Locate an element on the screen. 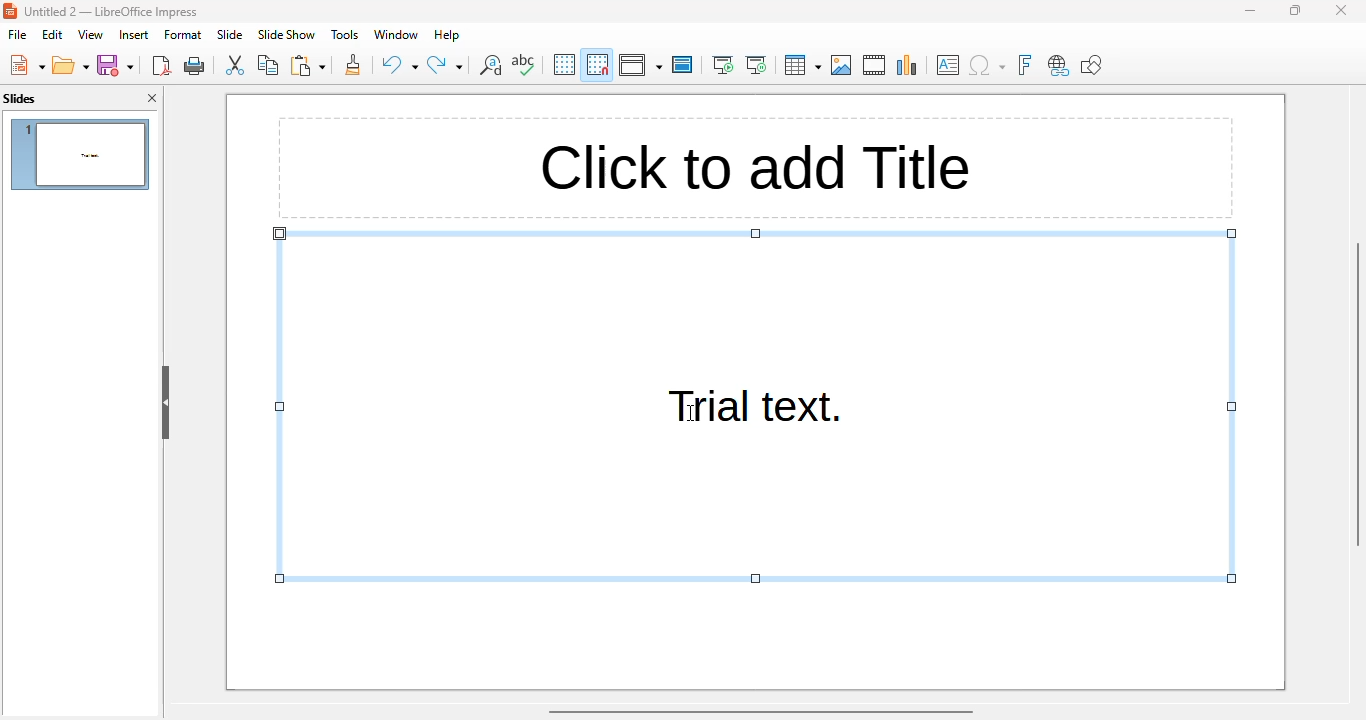  edit is located at coordinates (52, 35).